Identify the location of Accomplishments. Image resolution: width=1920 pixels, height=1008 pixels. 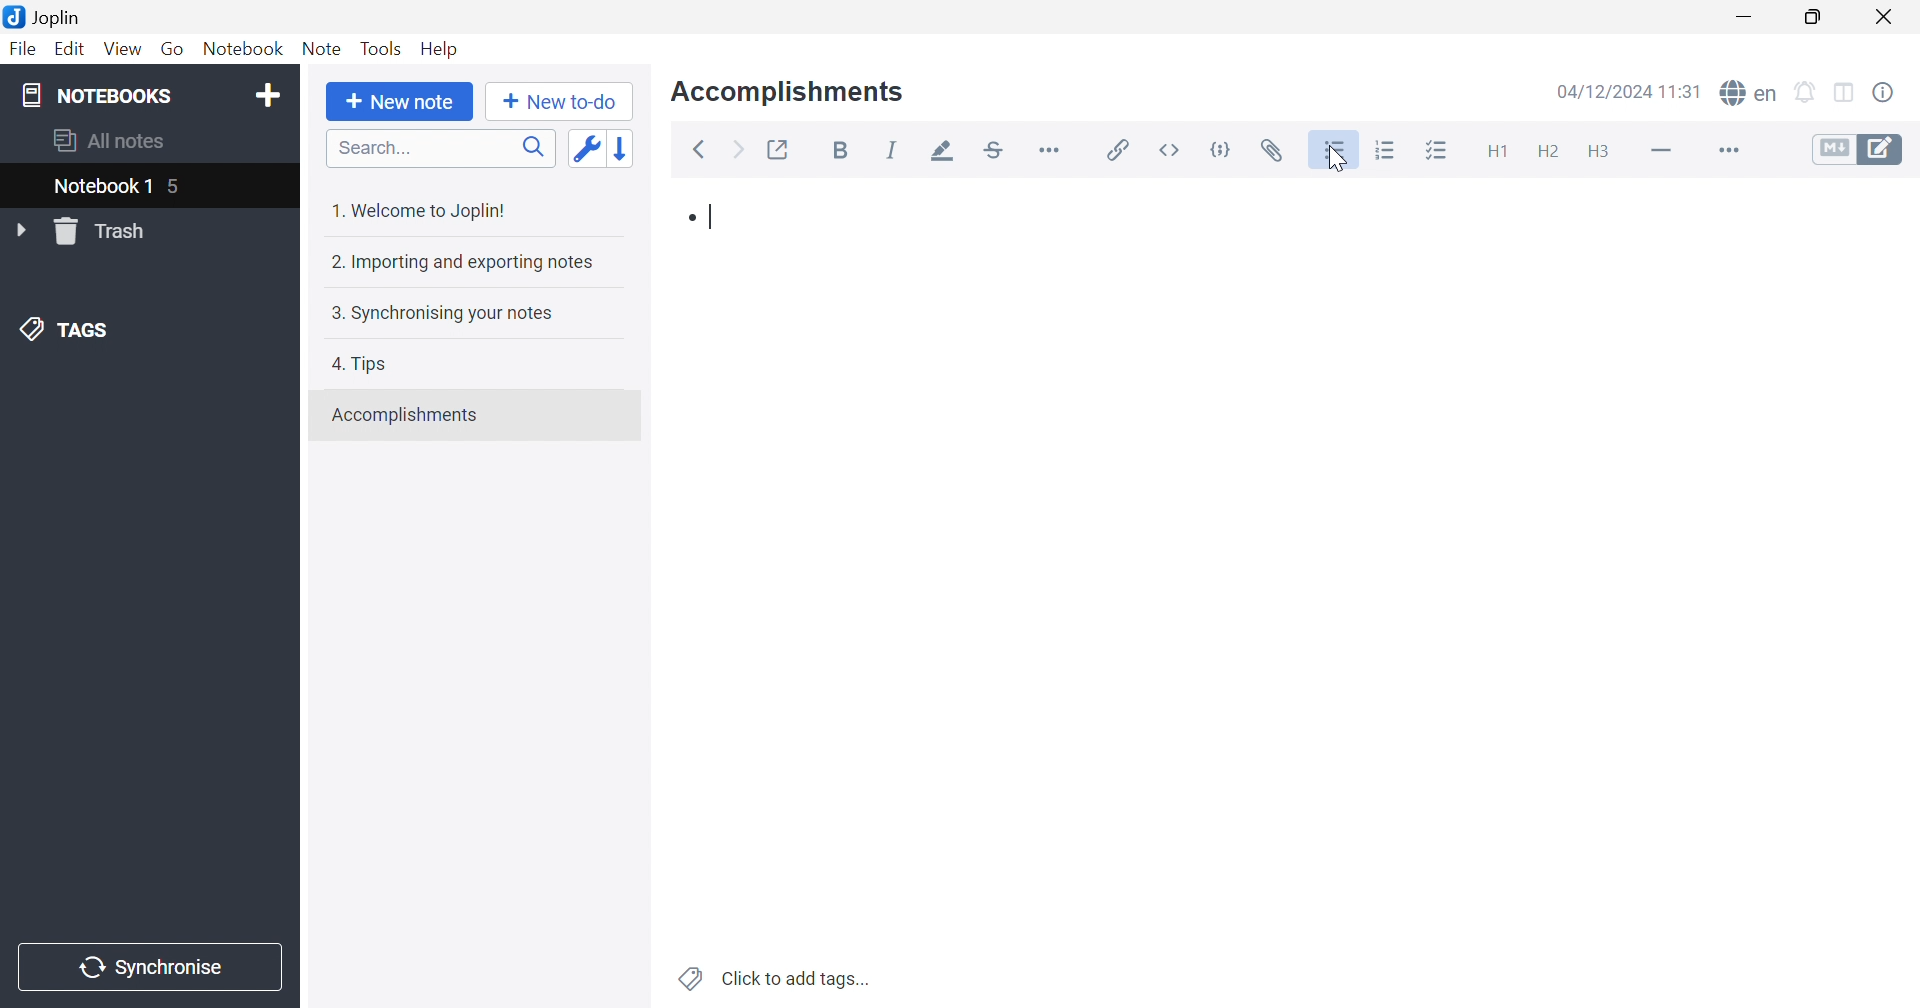
(788, 92).